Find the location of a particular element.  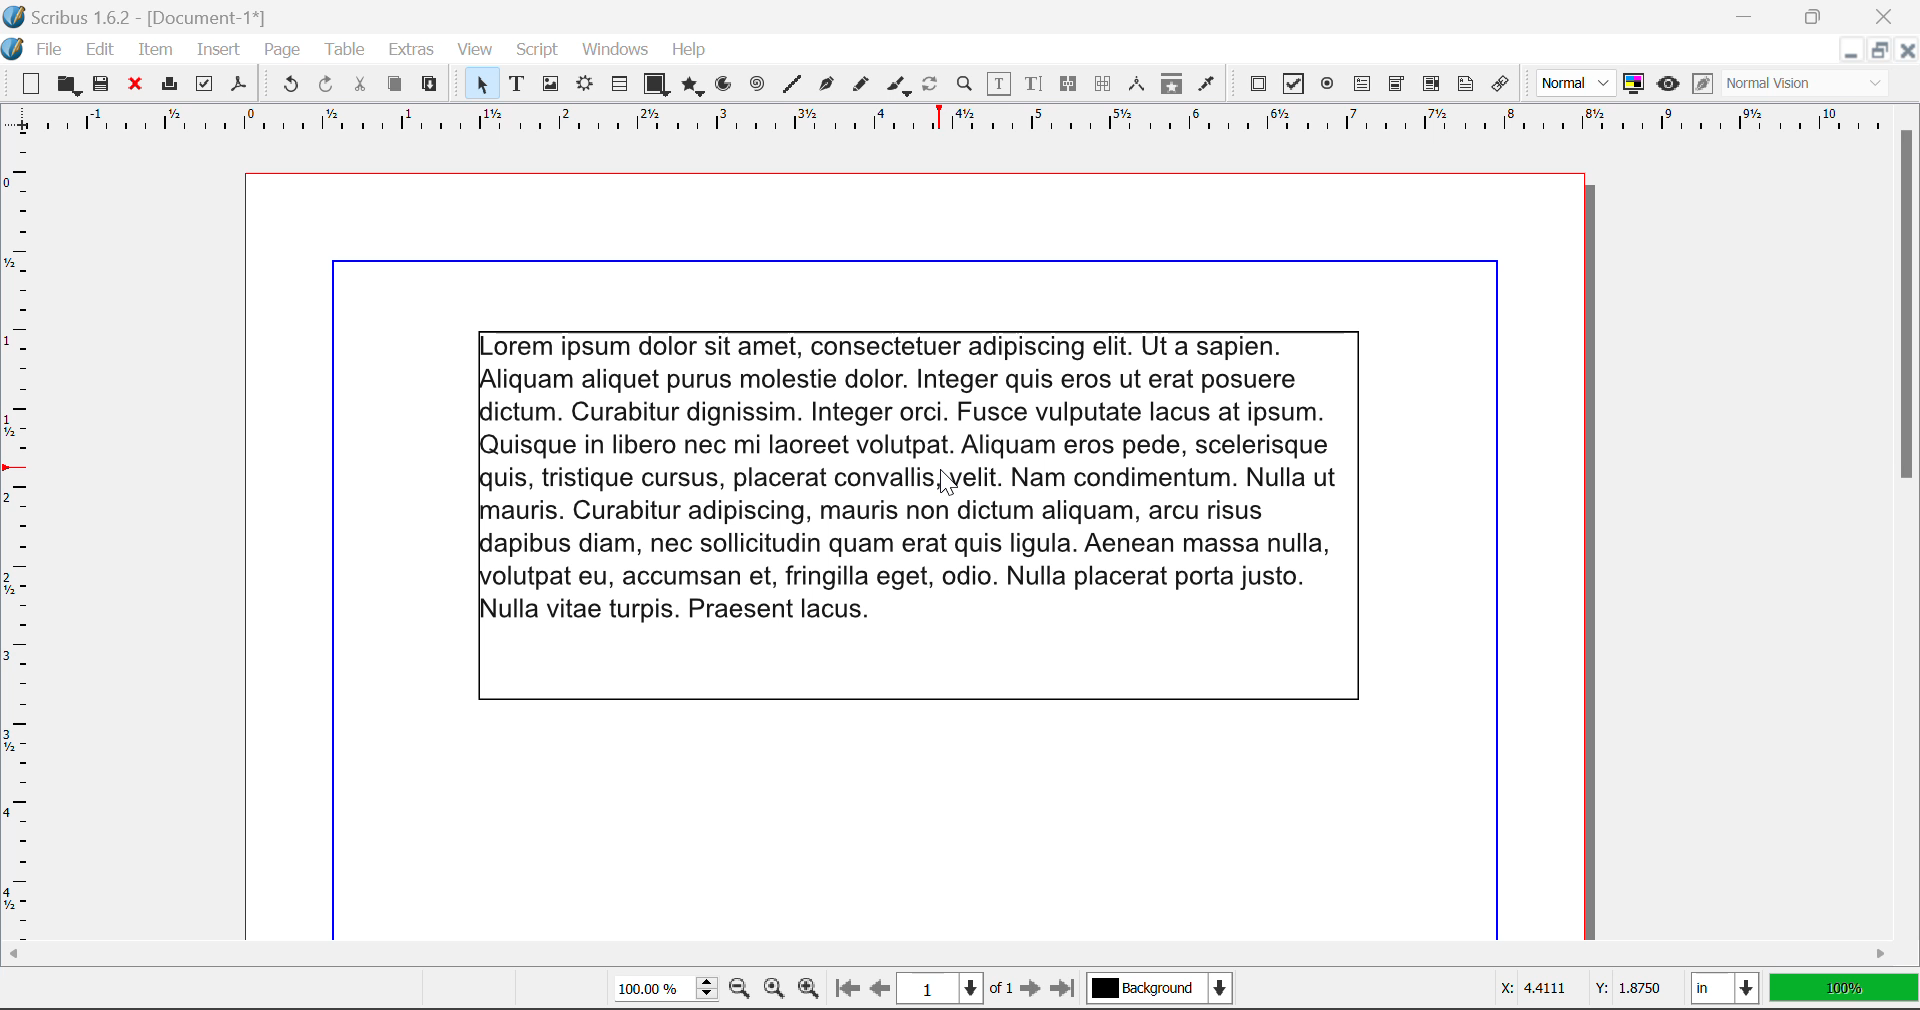

Print is located at coordinates (168, 84).